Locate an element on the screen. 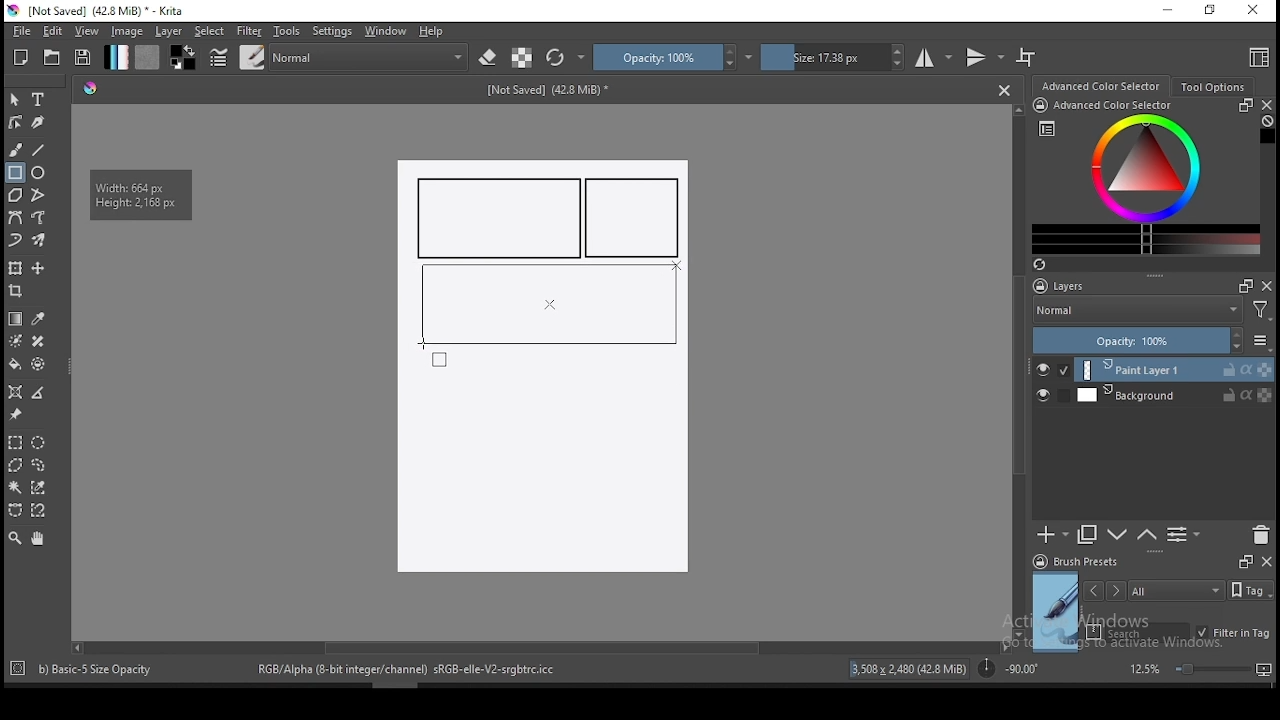  filter in tag is located at coordinates (1233, 634).